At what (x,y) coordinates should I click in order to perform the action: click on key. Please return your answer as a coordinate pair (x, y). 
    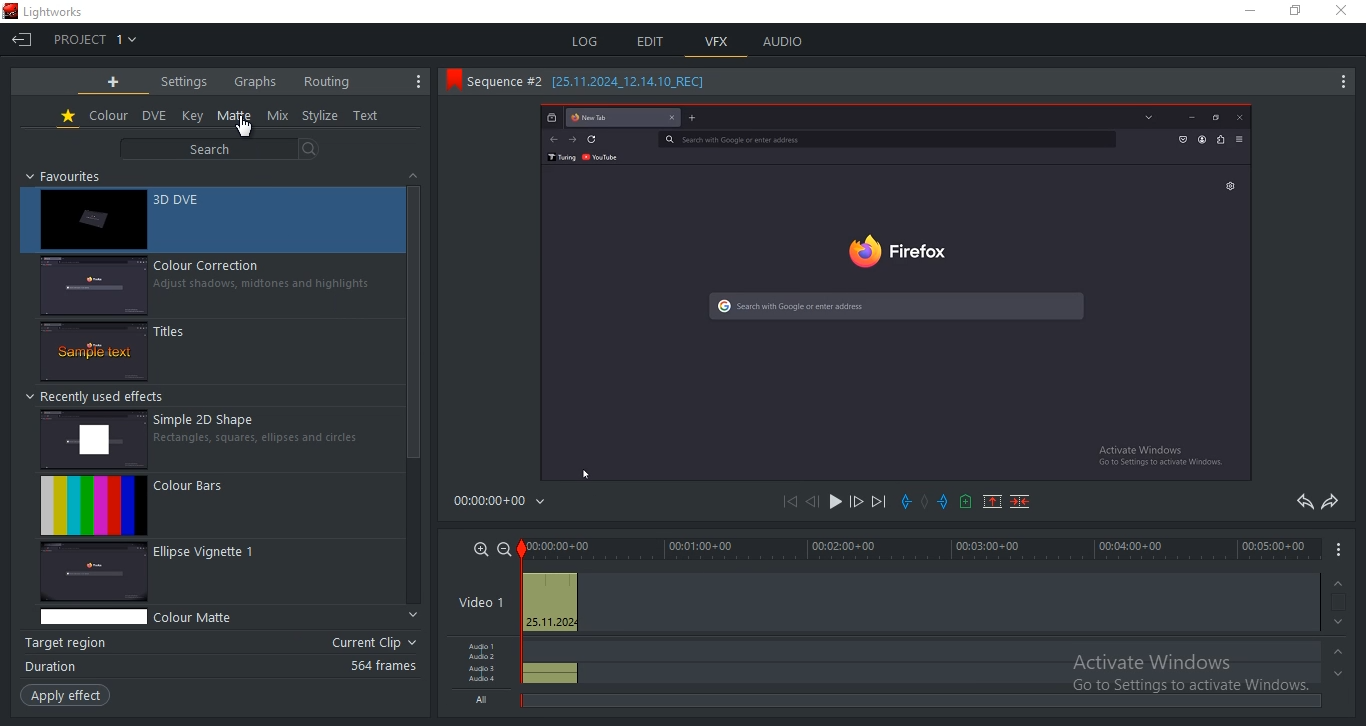
    Looking at the image, I should click on (193, 115).